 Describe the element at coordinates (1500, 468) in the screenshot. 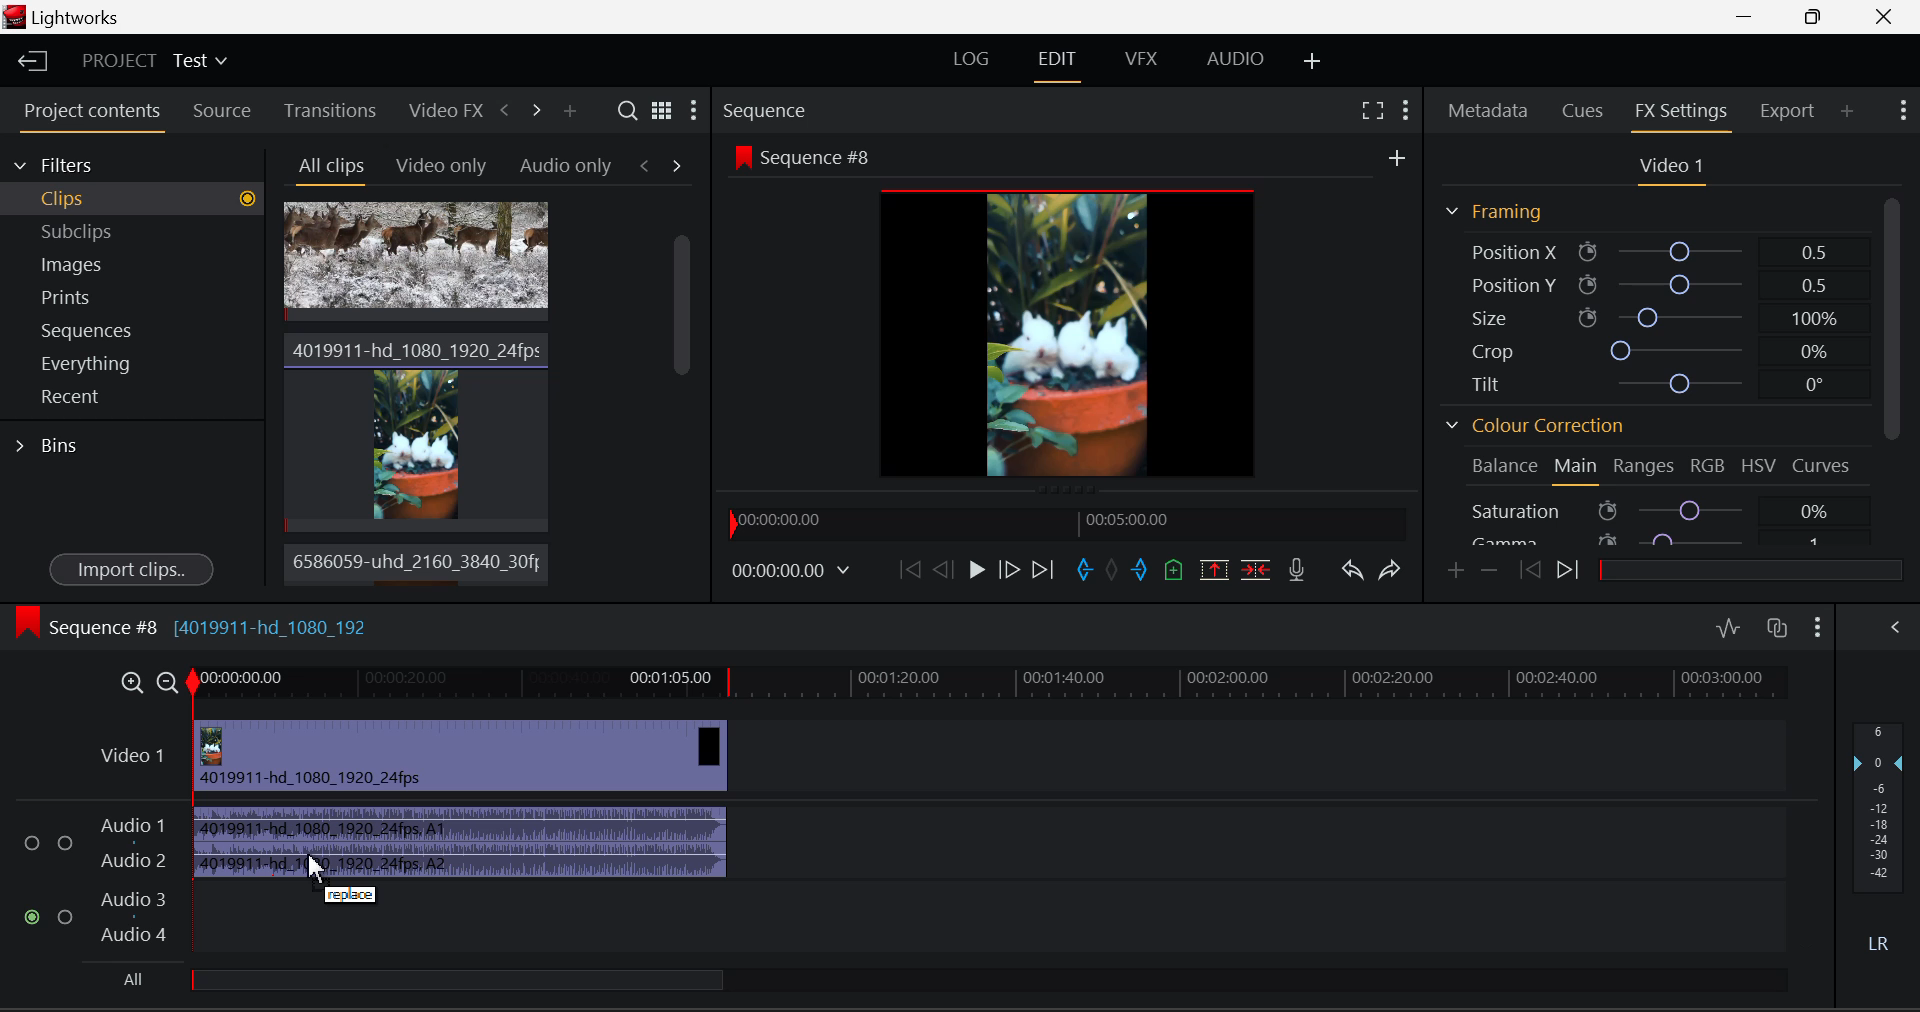

I see `Balance` at that location.